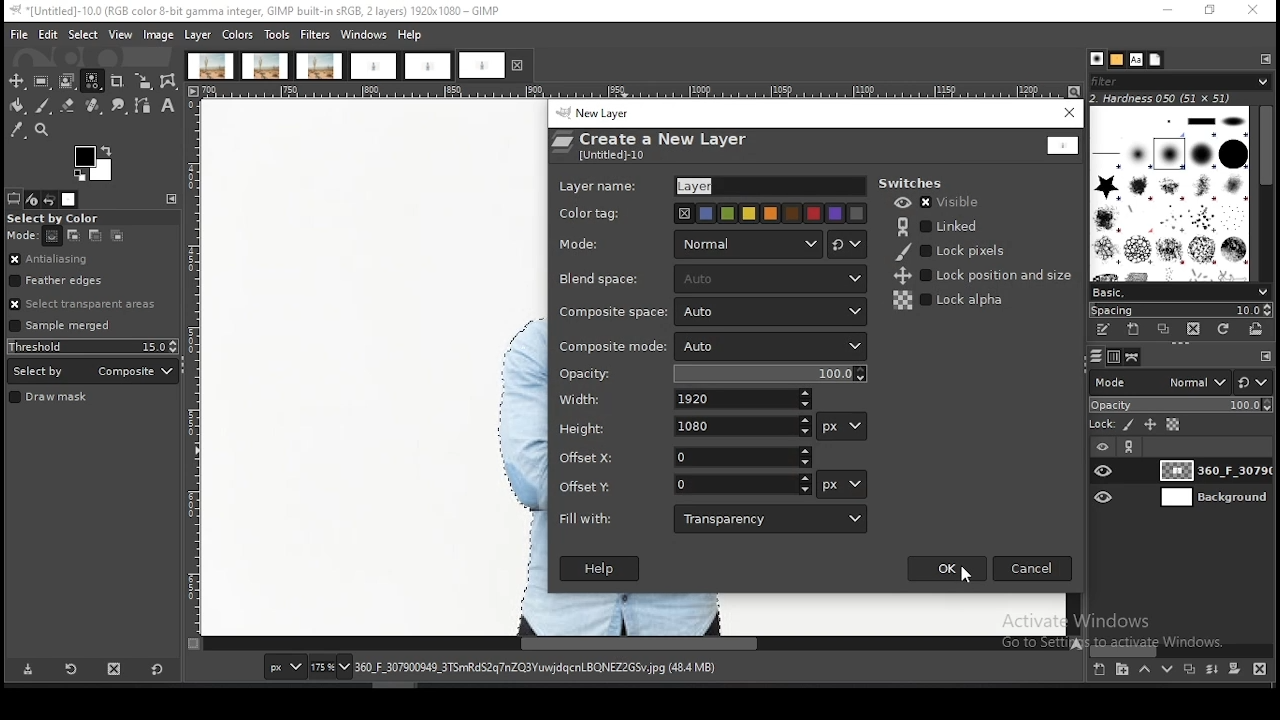 Image resolution: width=1280 pixels, height=720 pixels. What do you see at coordinates (122, 34) in the screenshot?
I see `view` at bounding box center [122, 34].